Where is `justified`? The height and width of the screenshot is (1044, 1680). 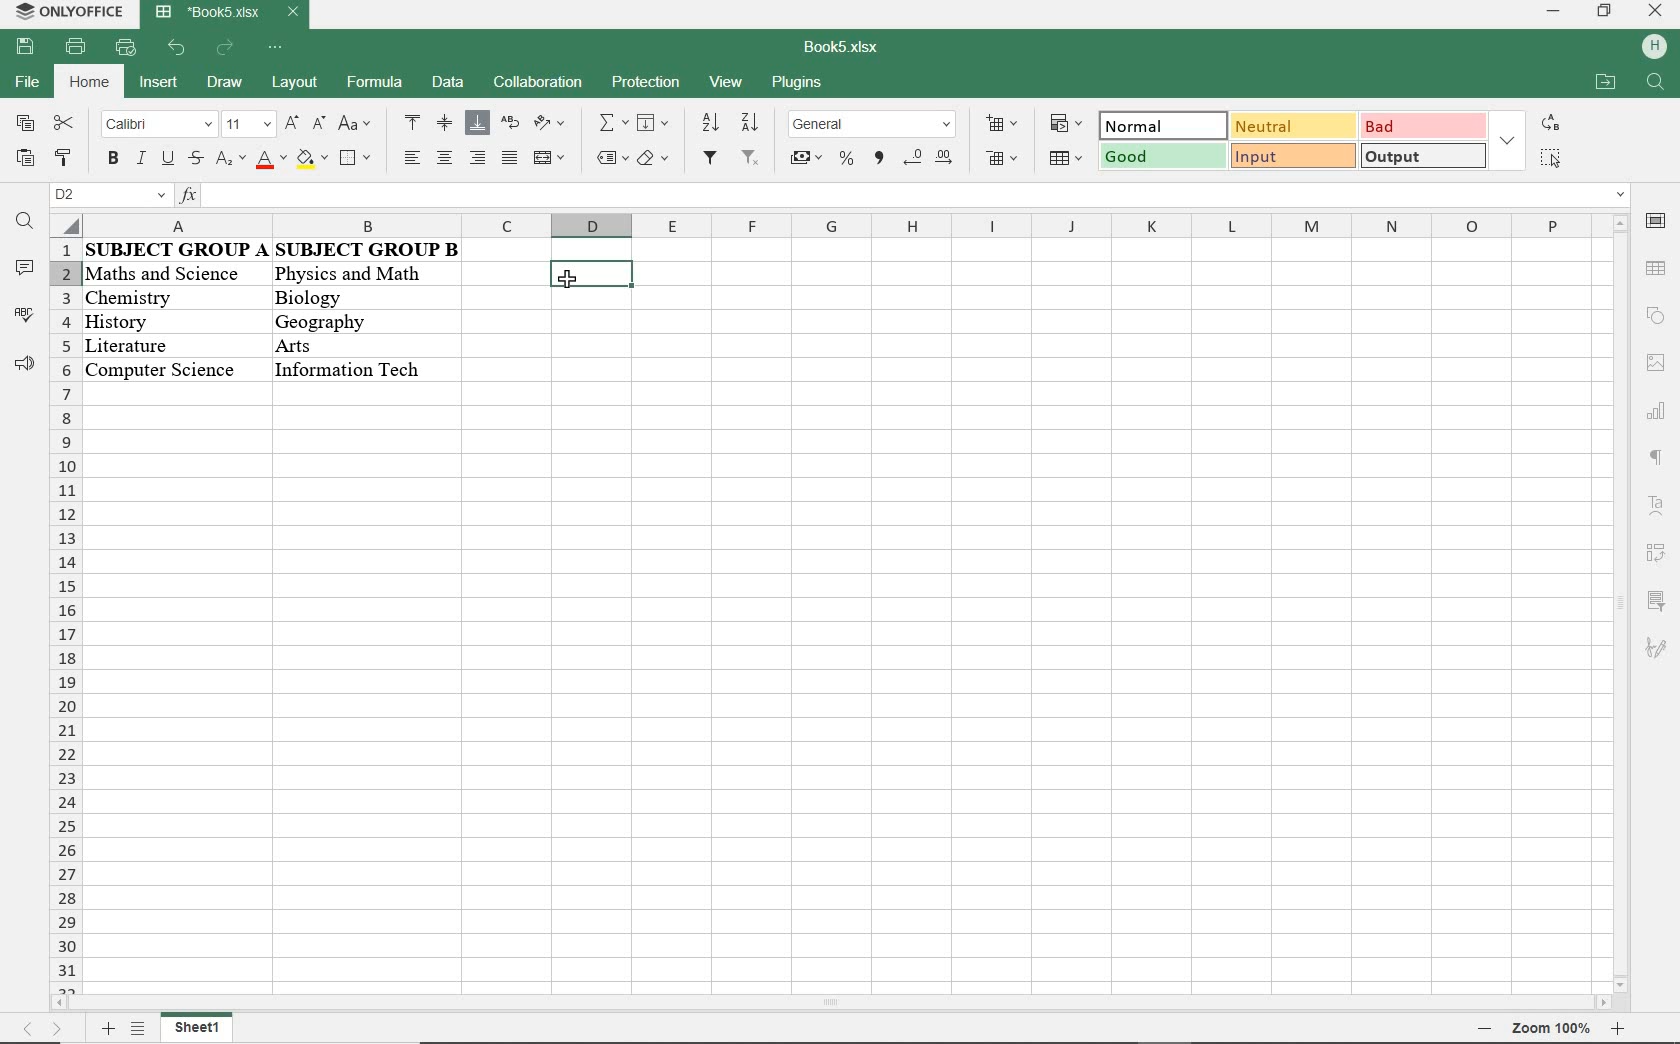 justified is located at coordinates (508, 159).